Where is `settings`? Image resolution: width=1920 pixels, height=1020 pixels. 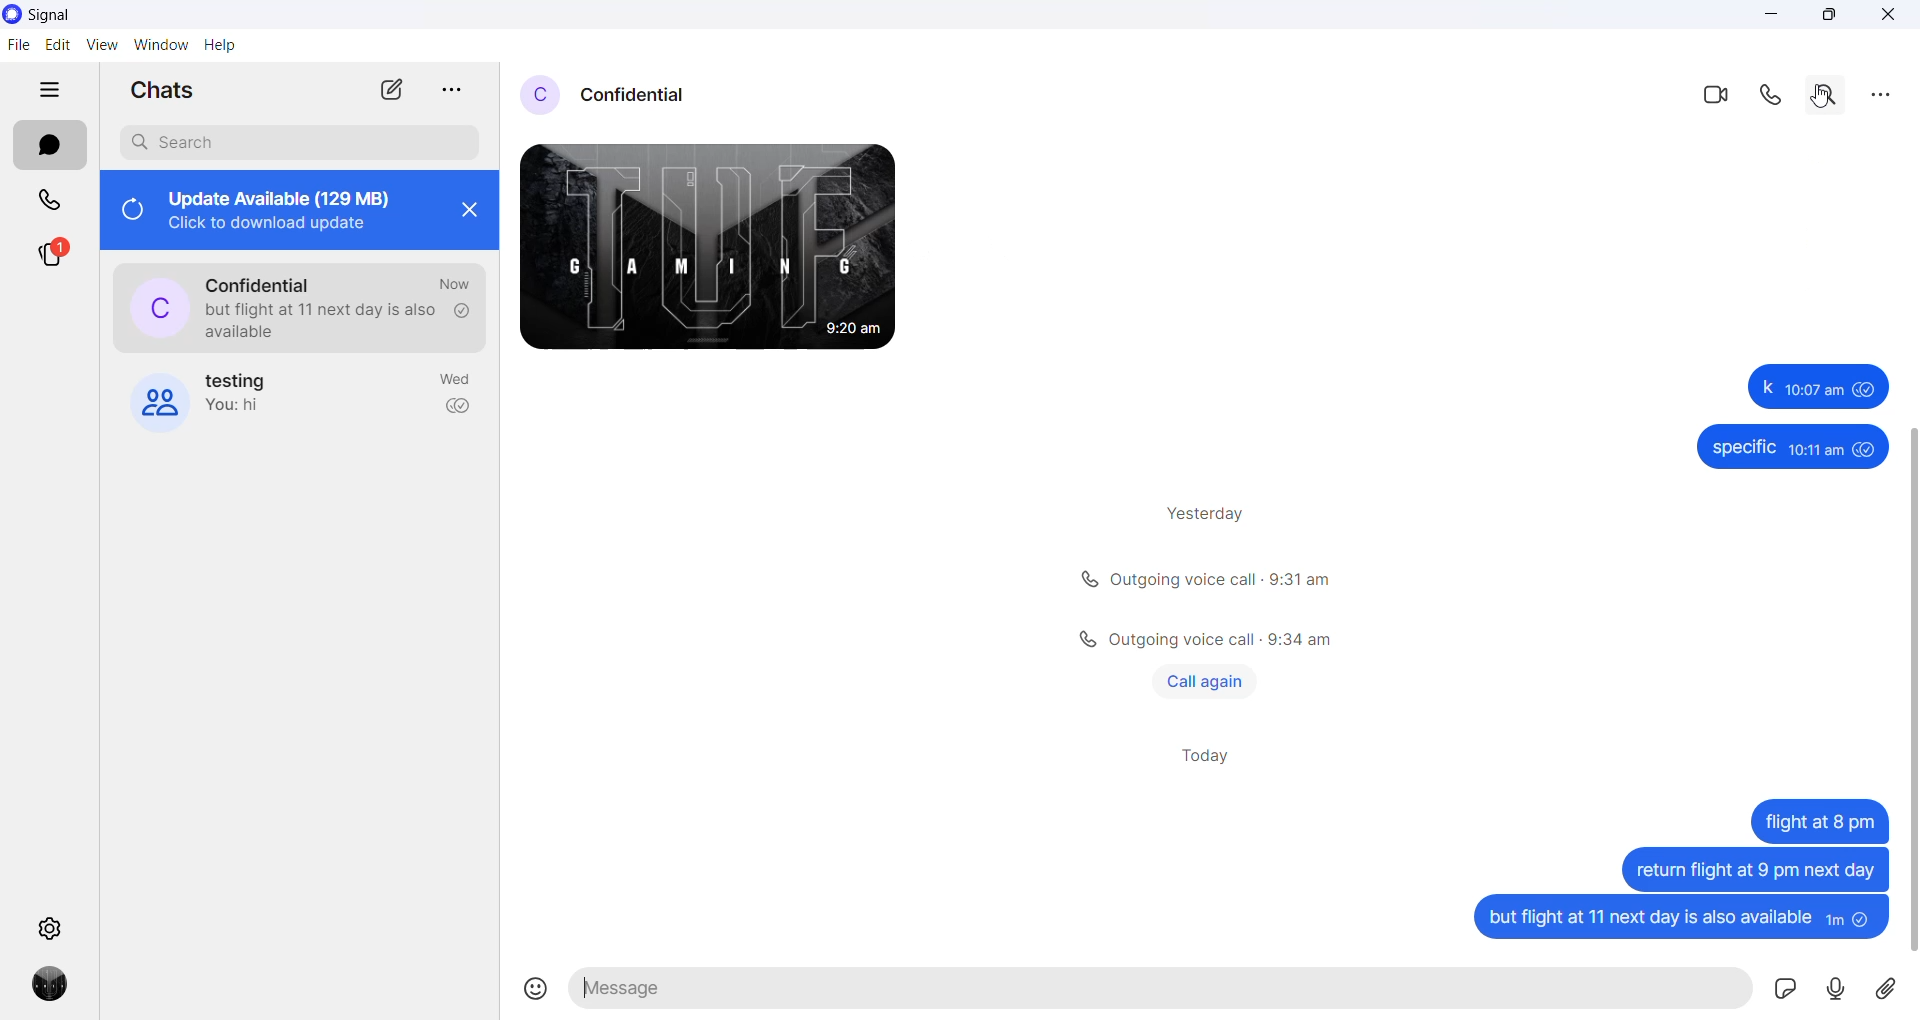
settings is located at coordinates (55, 926).